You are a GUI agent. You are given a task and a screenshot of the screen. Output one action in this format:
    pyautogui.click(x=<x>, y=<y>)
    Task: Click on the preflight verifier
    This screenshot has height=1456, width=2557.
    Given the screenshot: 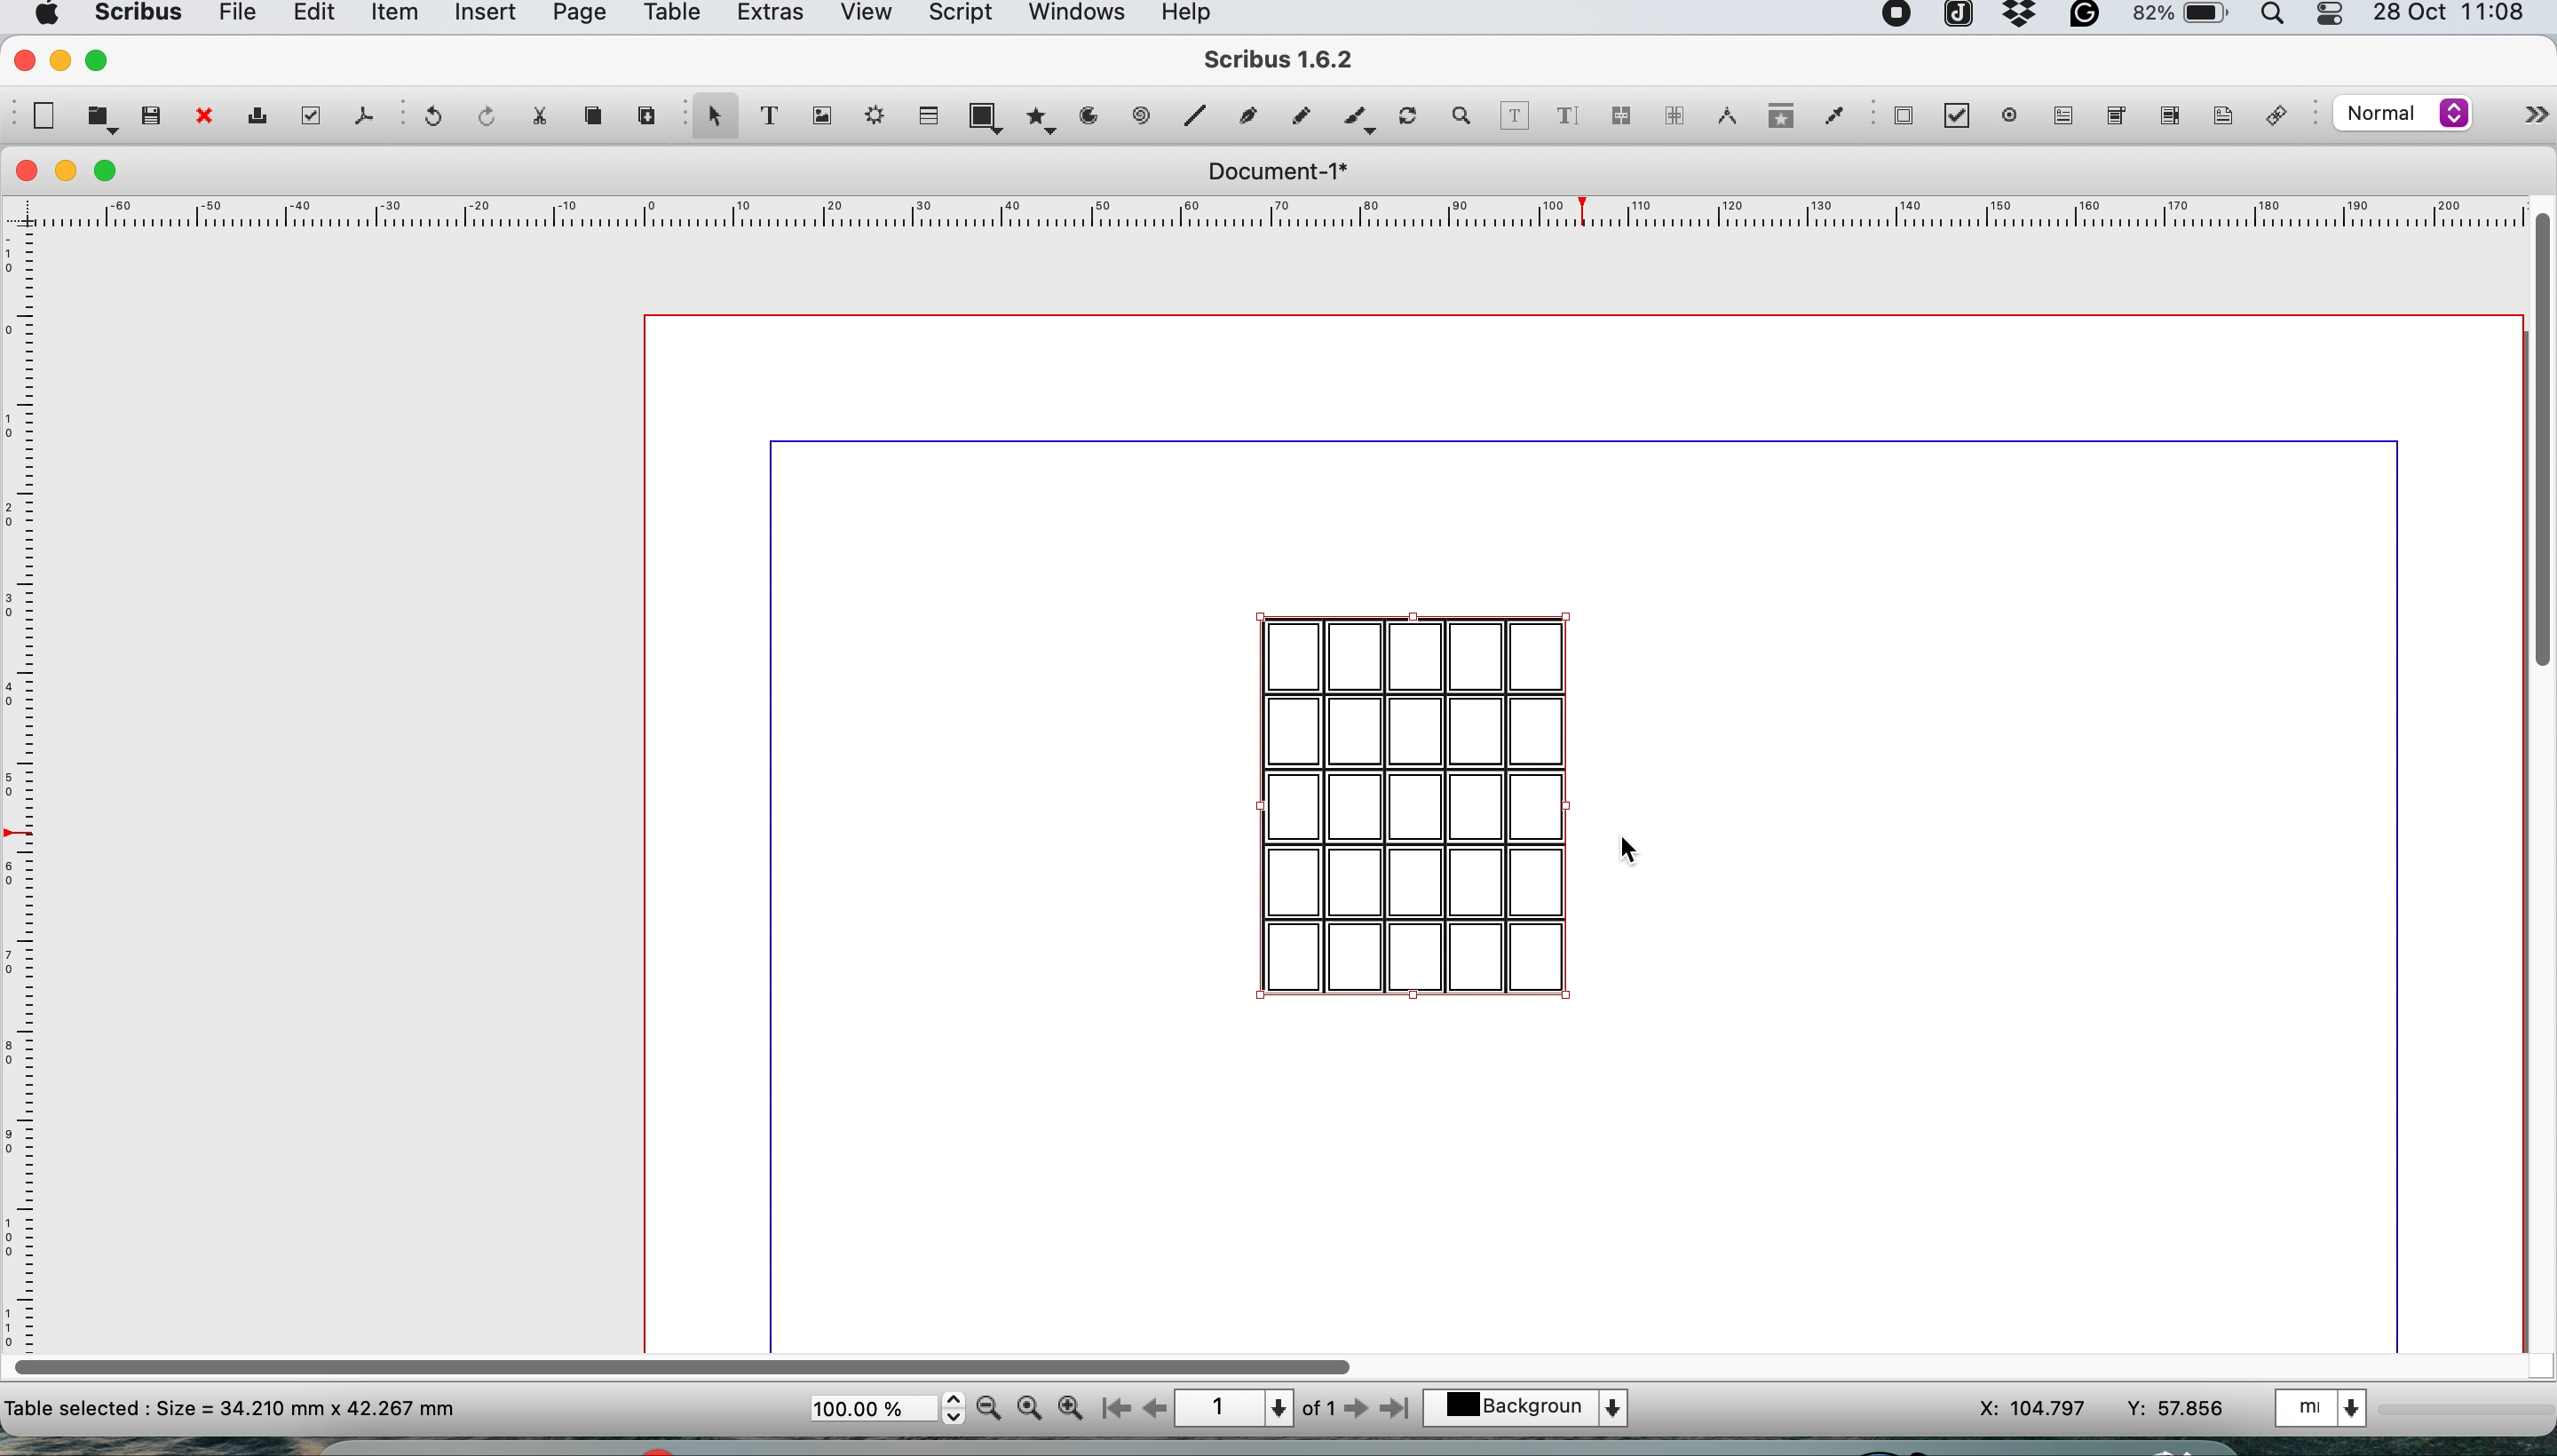 What is the action you would take?
    pyautogui.click(x=306, y=115)
    